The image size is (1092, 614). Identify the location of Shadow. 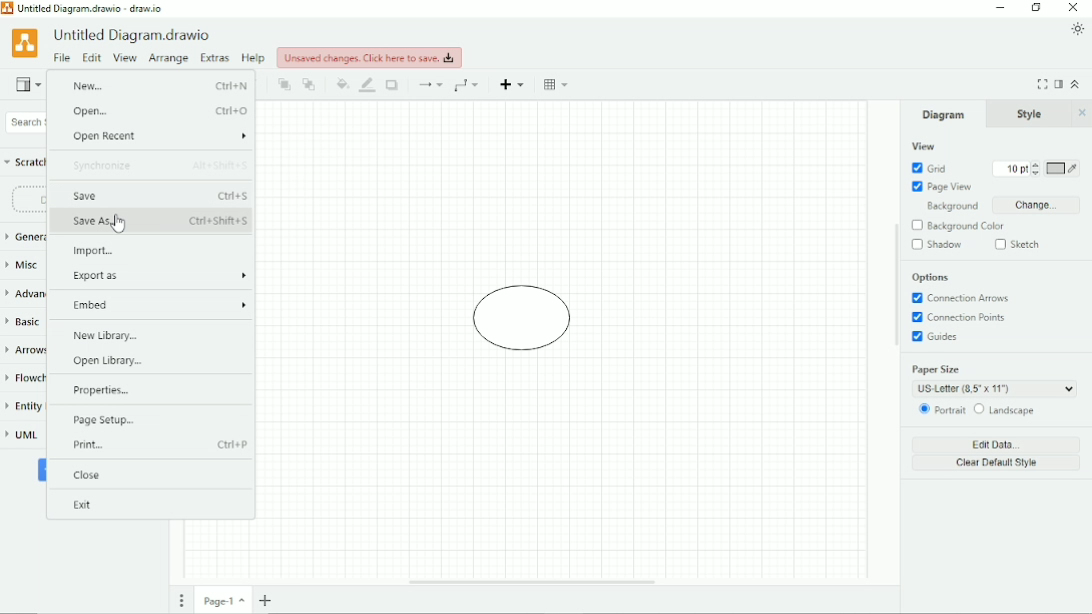
(395, 85).